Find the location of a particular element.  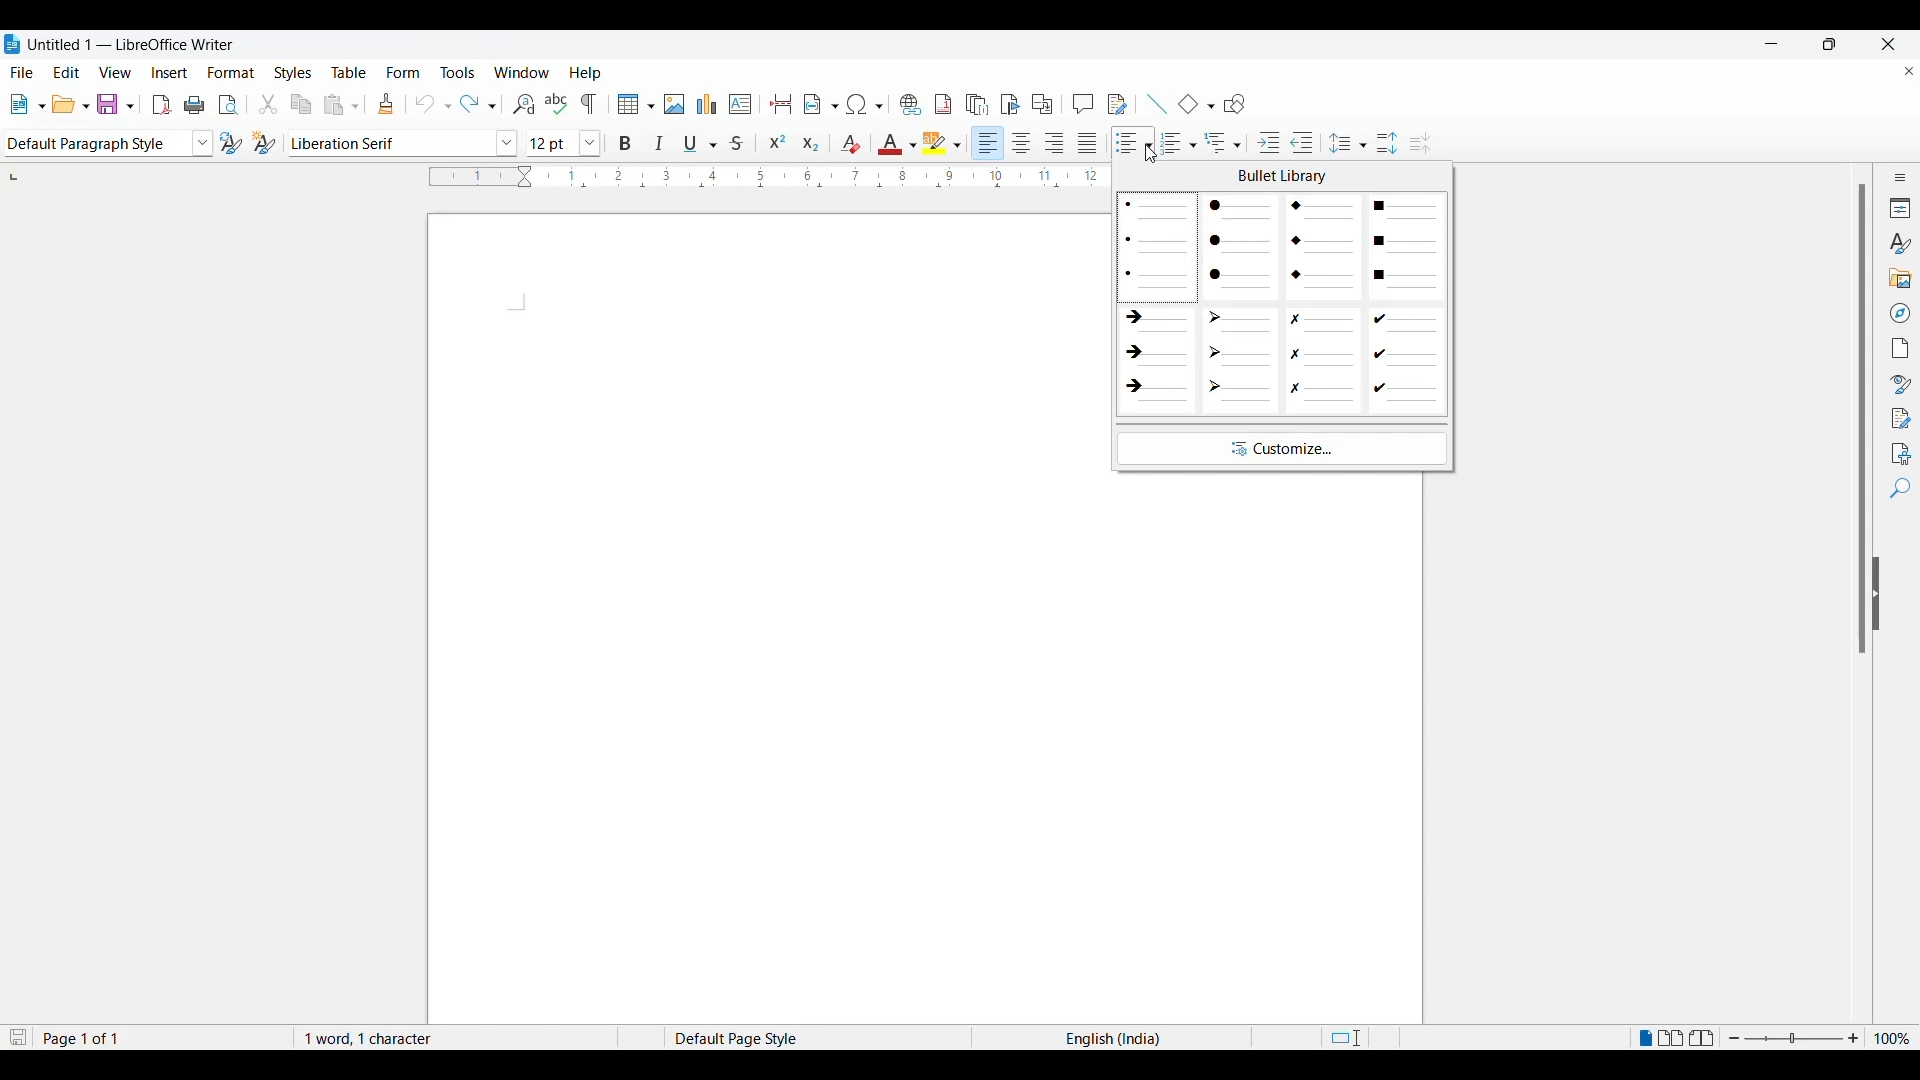

undo is located at coordinates (432, 104).